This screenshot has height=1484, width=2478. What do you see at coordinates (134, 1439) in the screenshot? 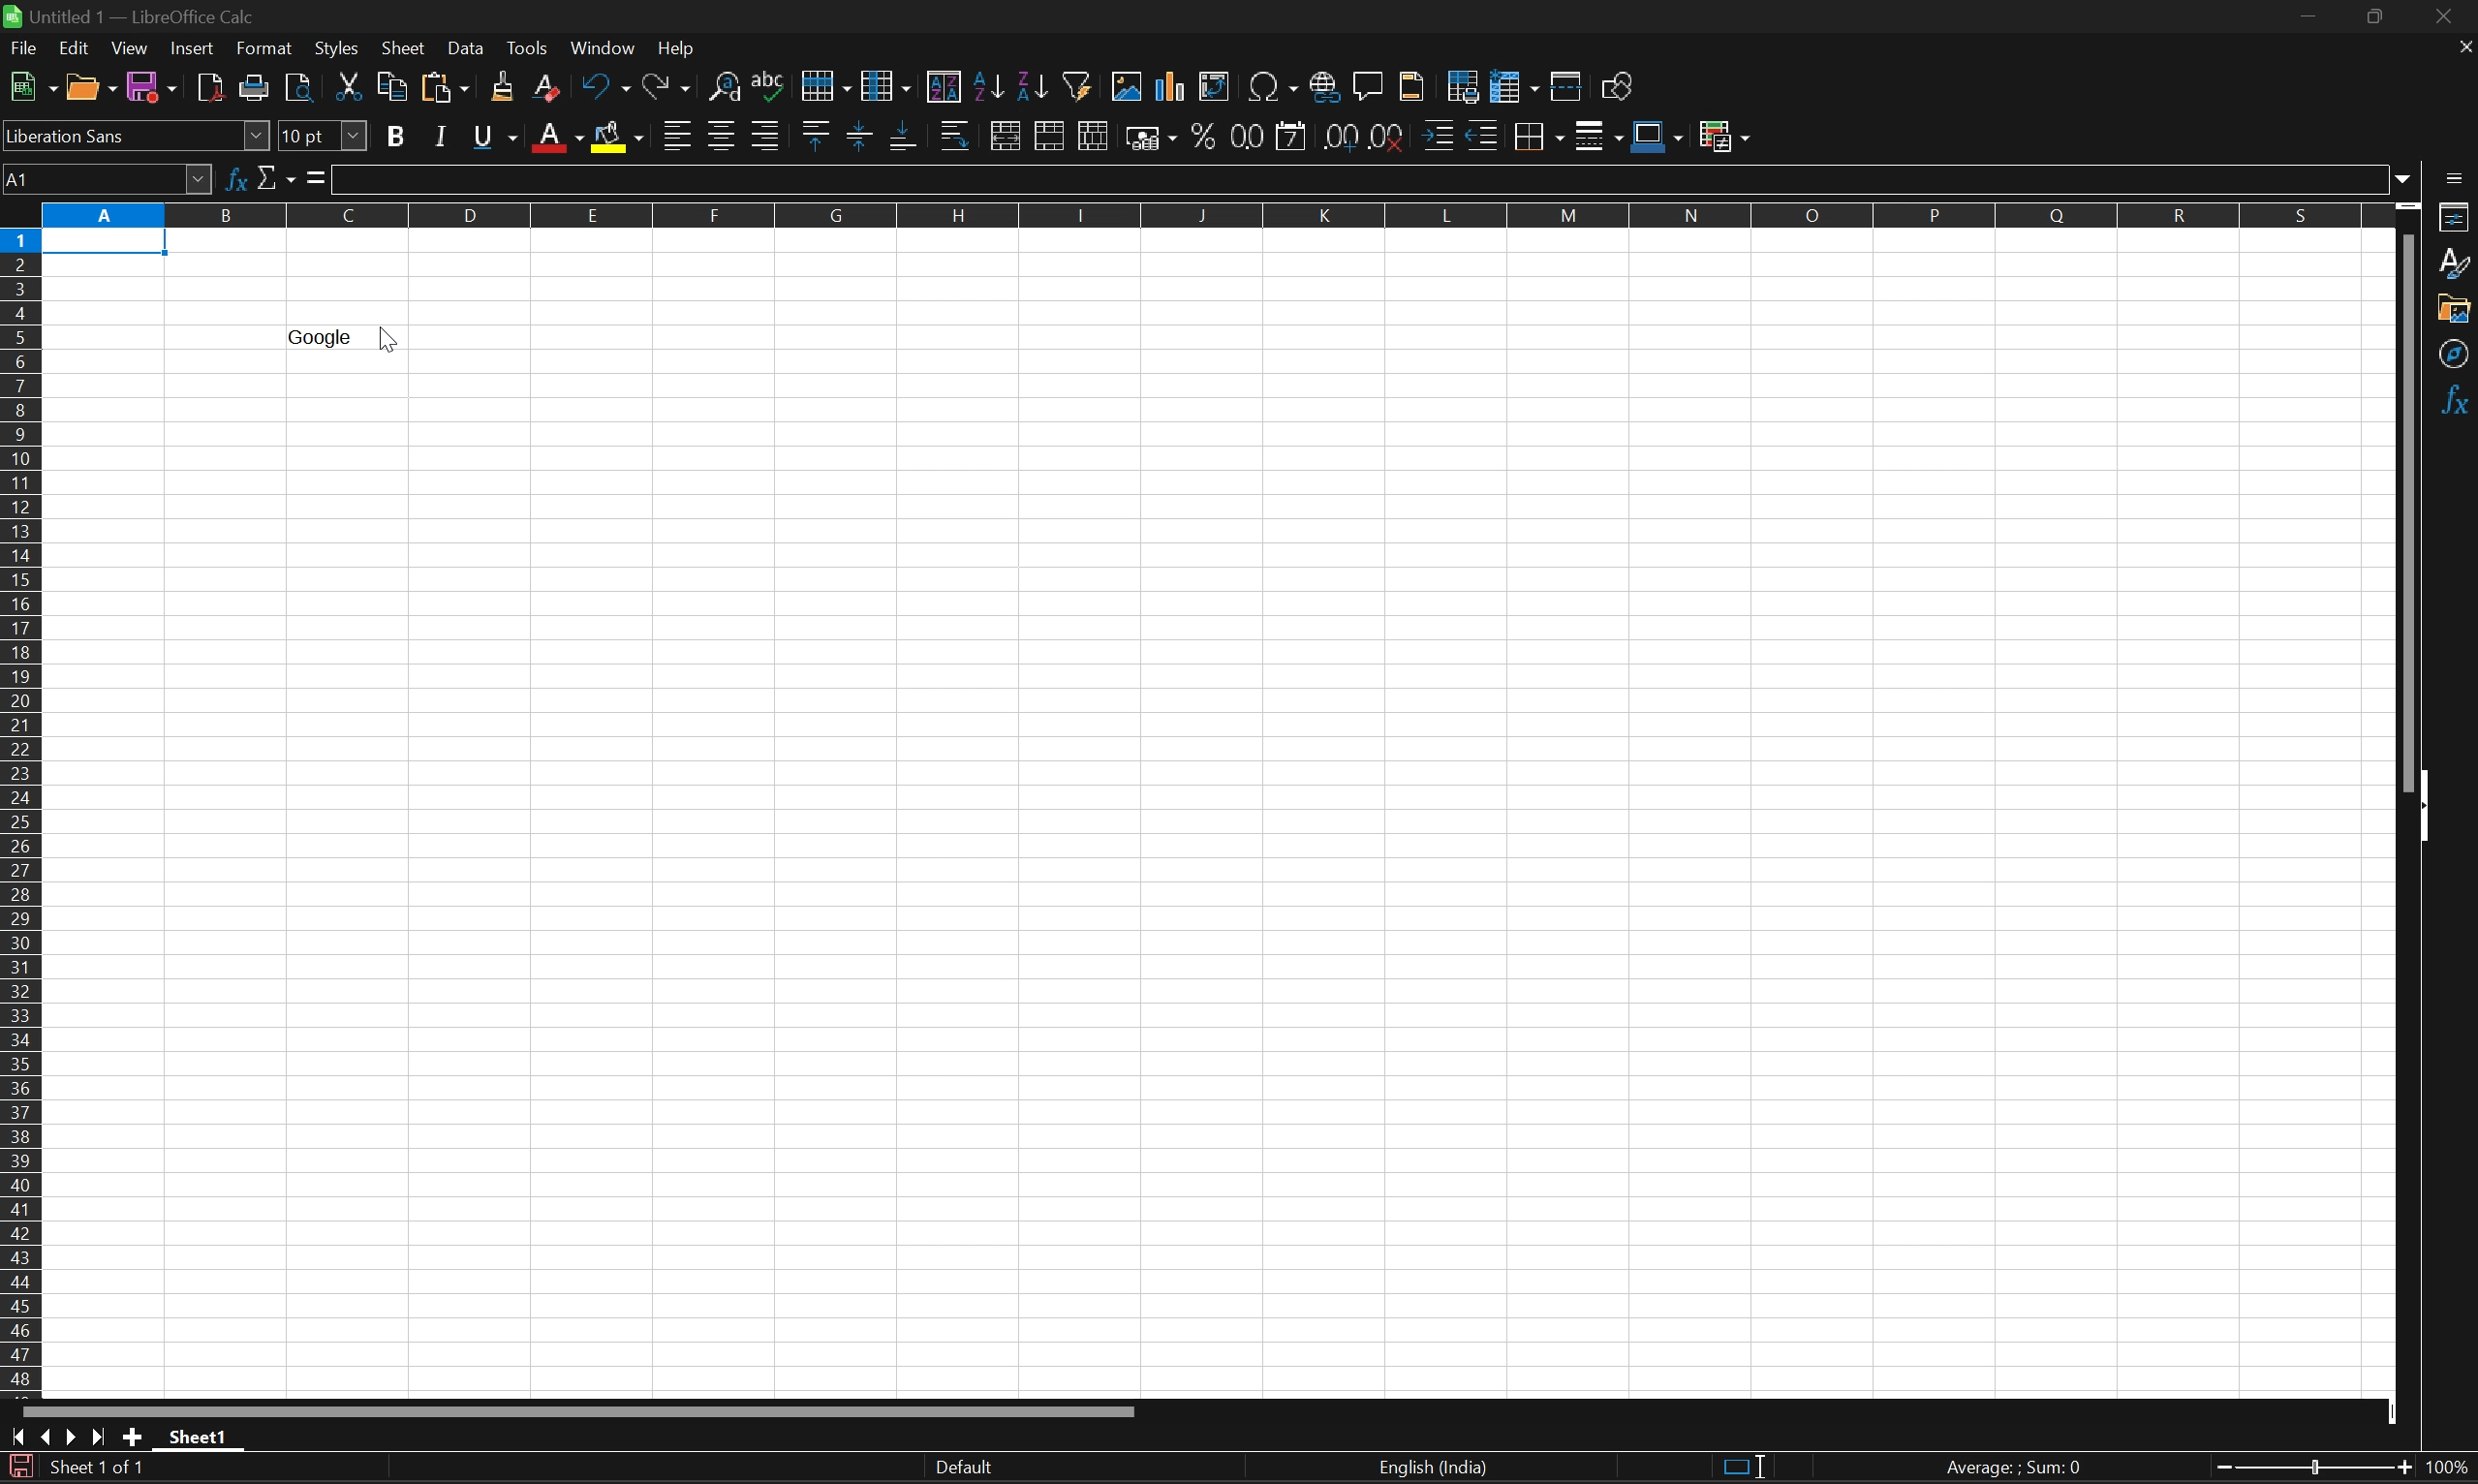
I see `Add new sheet` at bounding box center [134, 1439].